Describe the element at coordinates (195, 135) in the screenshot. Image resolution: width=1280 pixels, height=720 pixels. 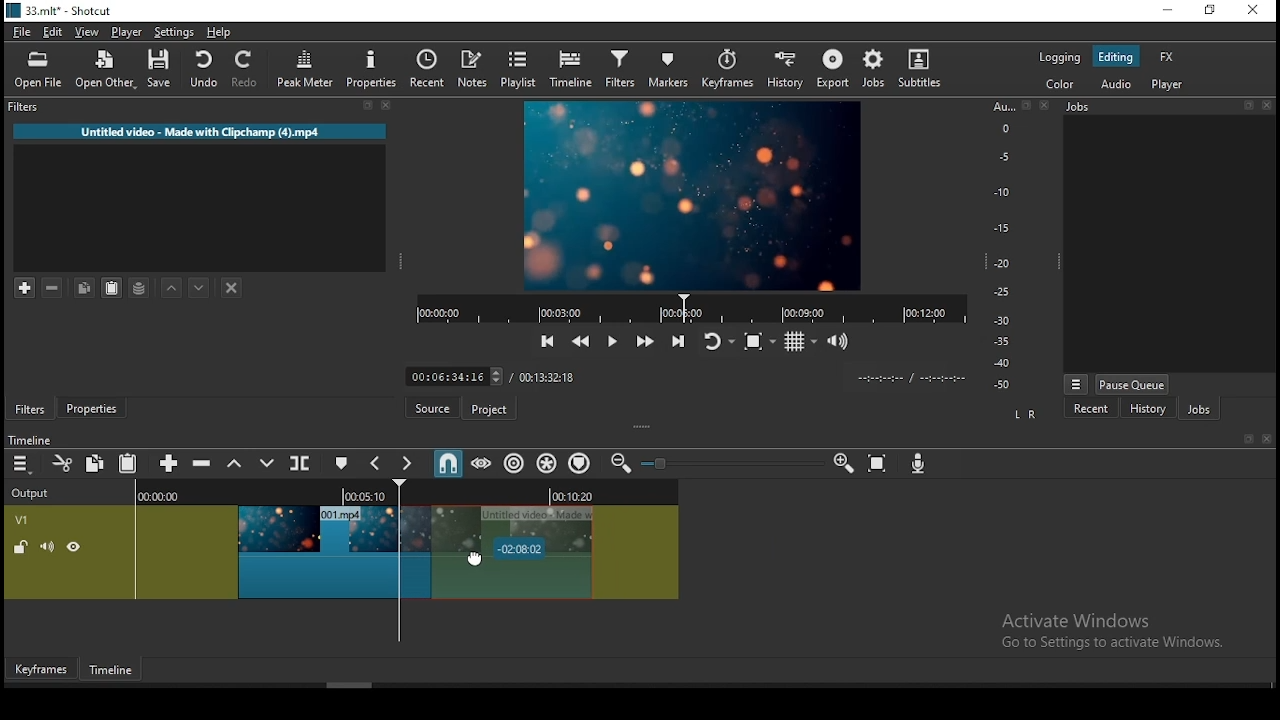
I see `Untitled video` at that location.